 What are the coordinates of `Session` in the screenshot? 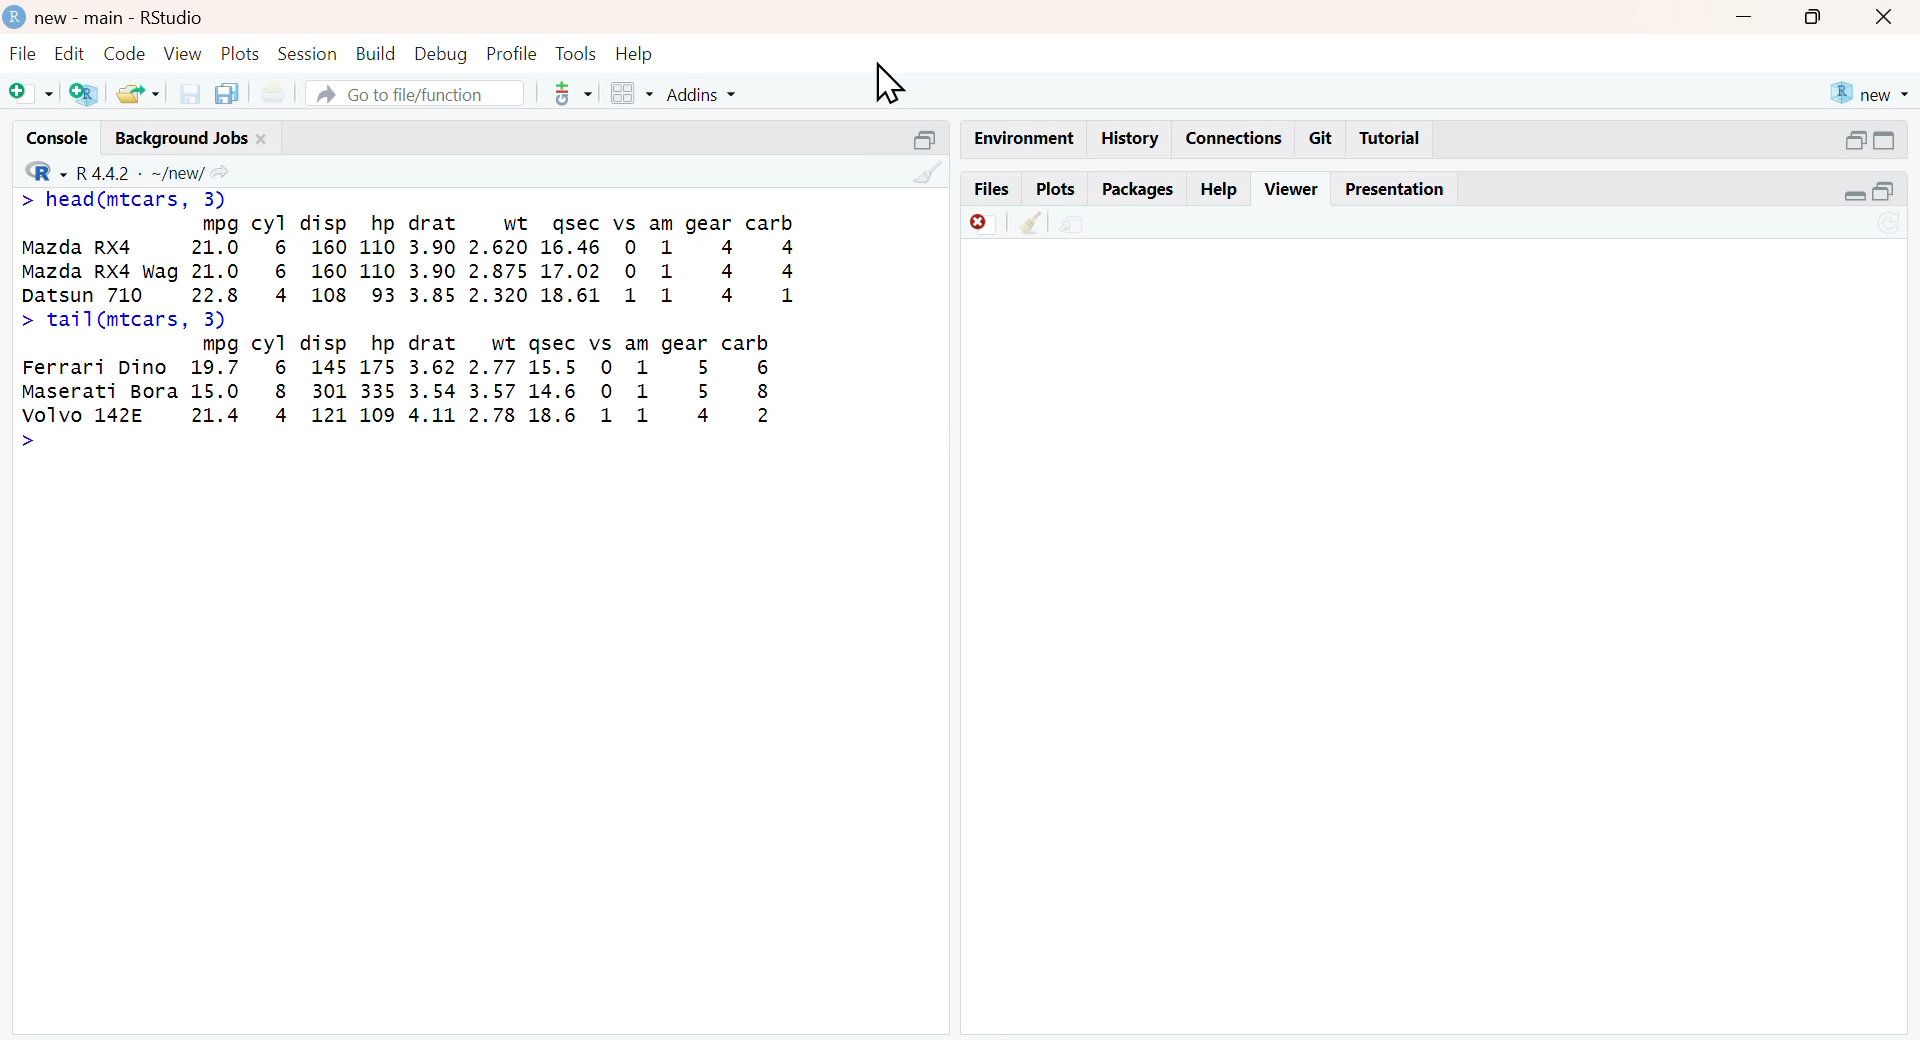 It's located at (307, 54).